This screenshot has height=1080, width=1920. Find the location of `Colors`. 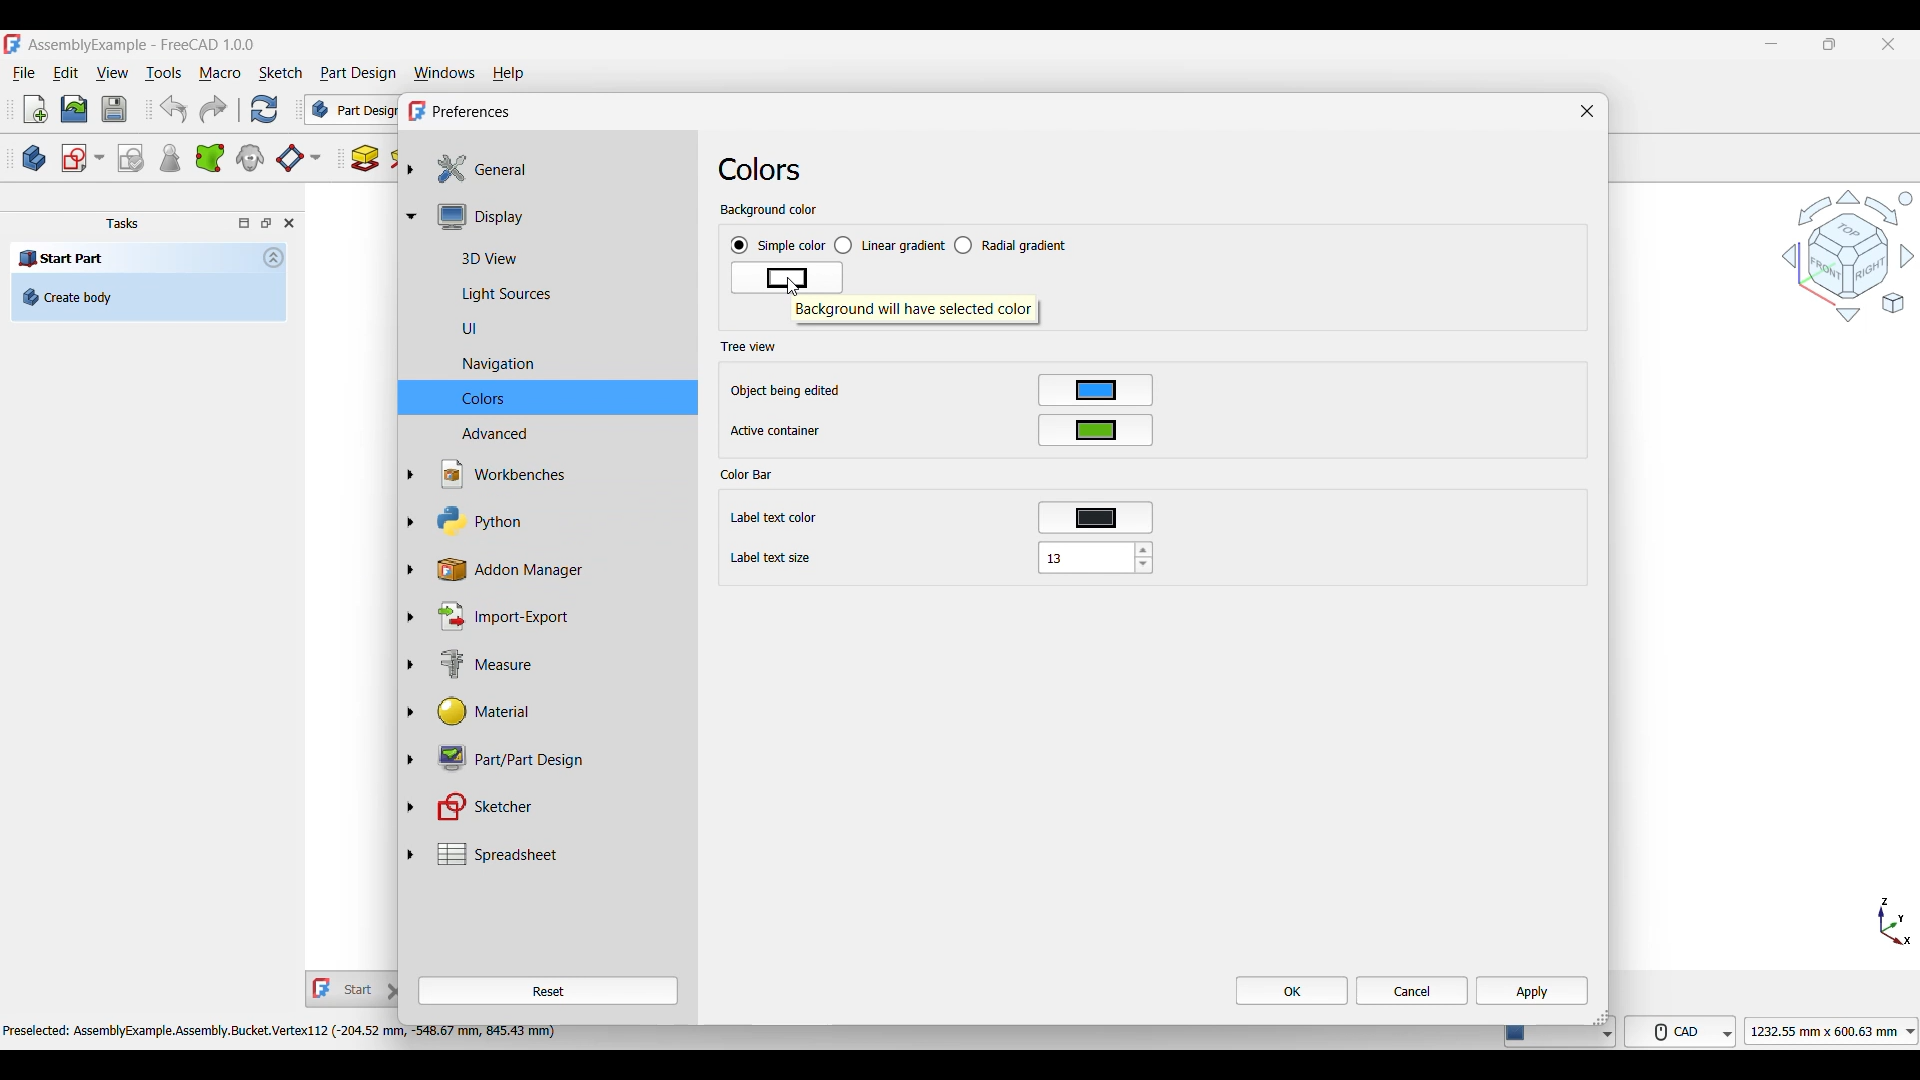

Colors is located at coordinates (760, 169).